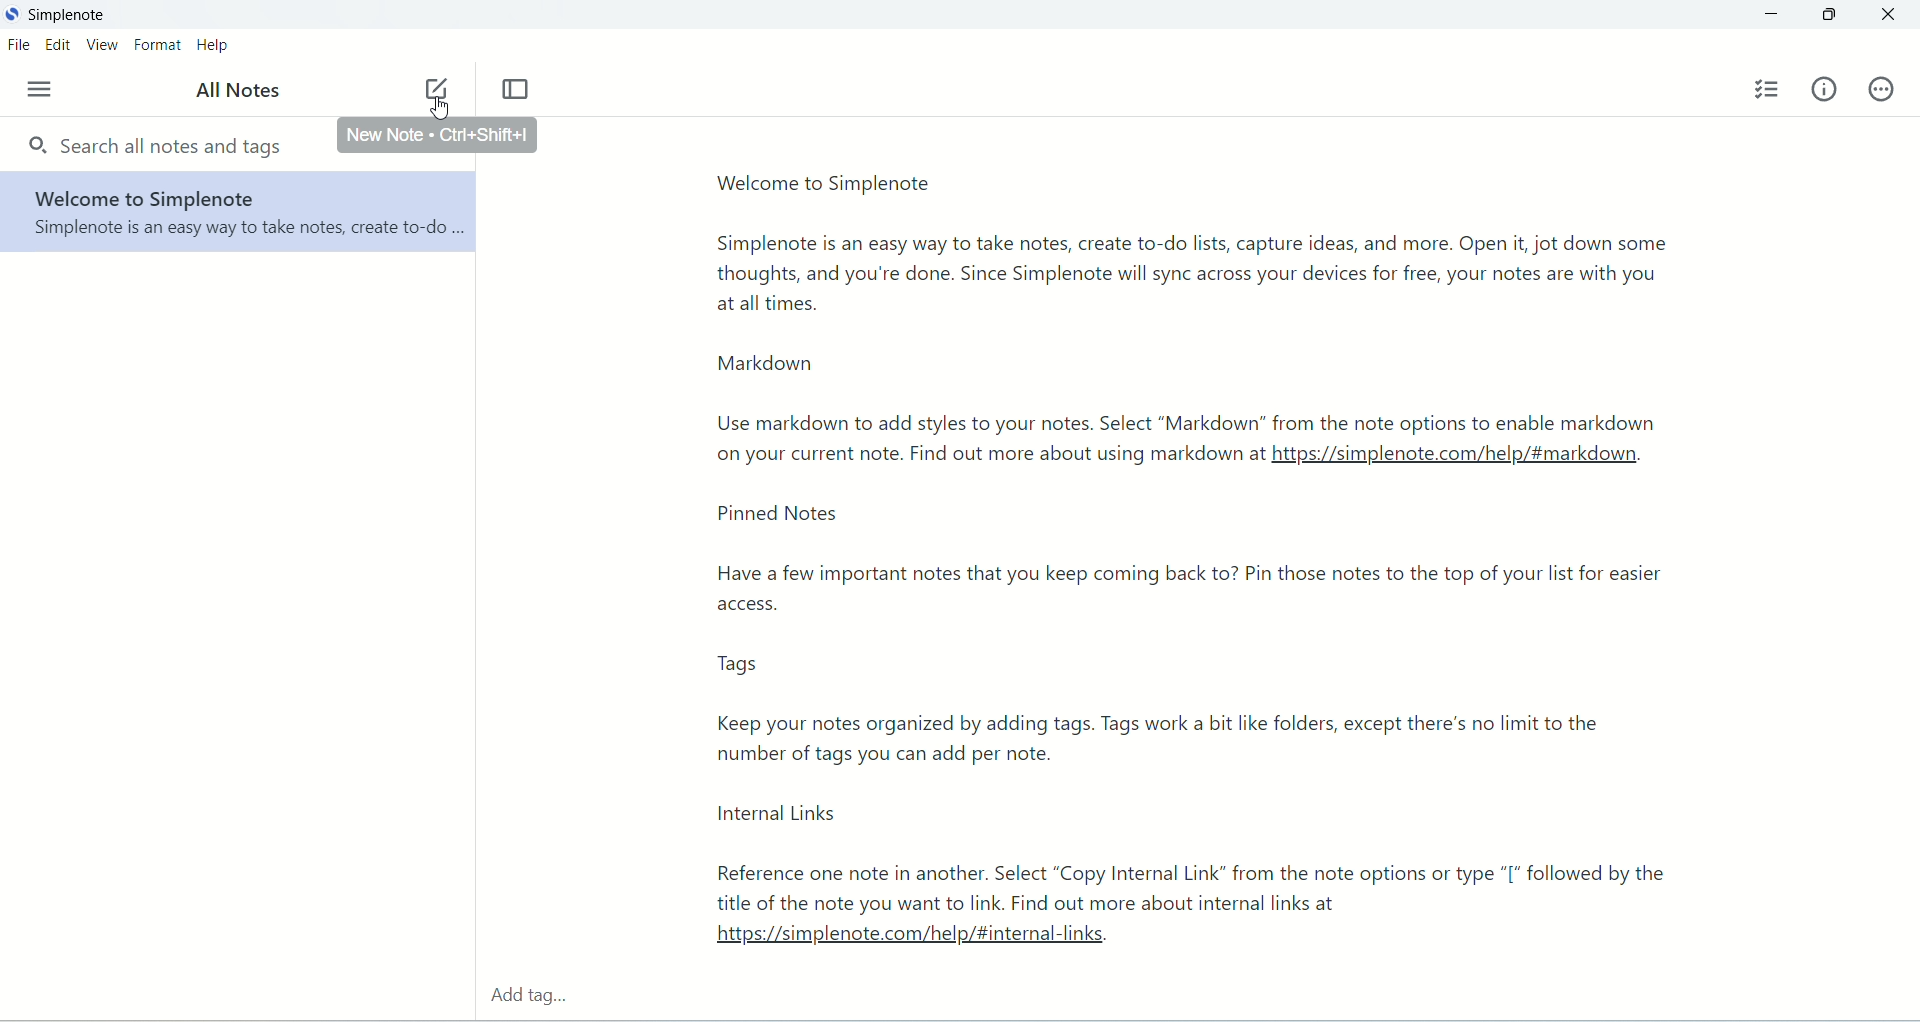 This screenshot has height=1022, width=1920. Describe the element at coordinates (436, 135) in the screenshot. I see `new note` at that location.